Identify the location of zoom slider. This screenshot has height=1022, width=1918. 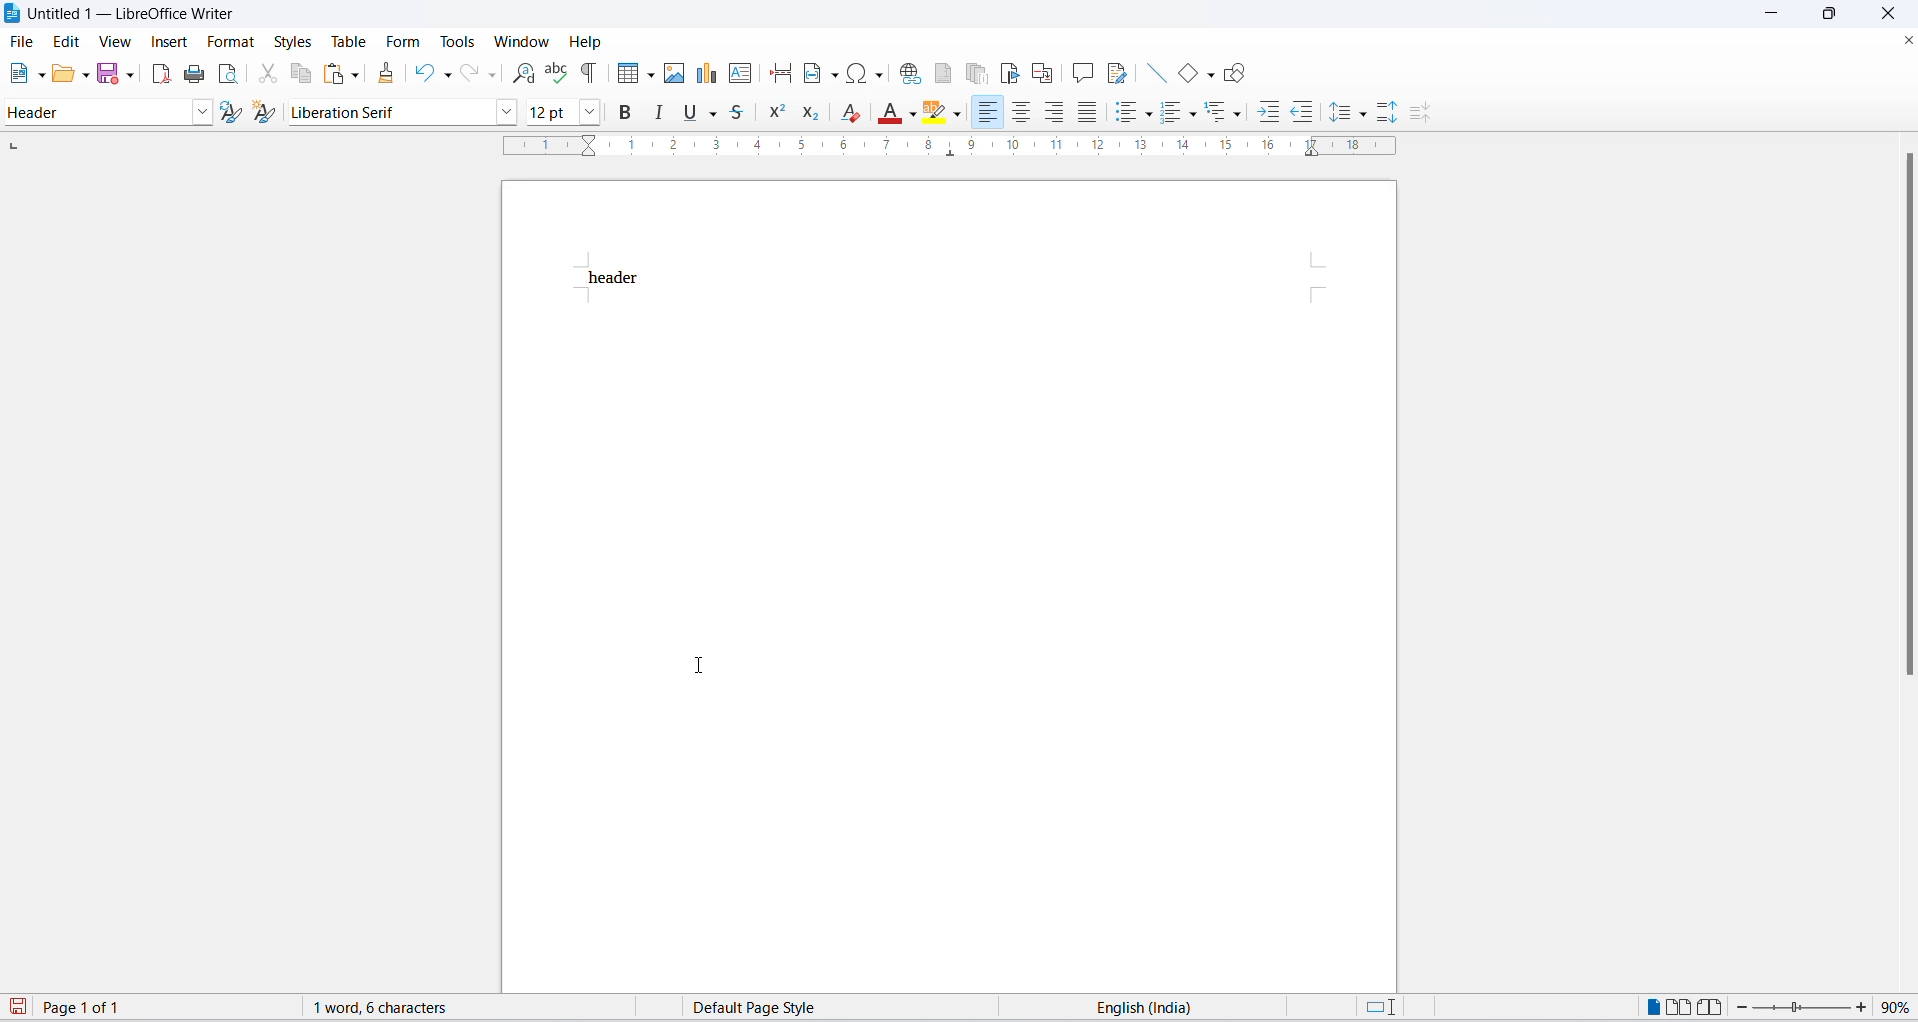
(1798, 1010).